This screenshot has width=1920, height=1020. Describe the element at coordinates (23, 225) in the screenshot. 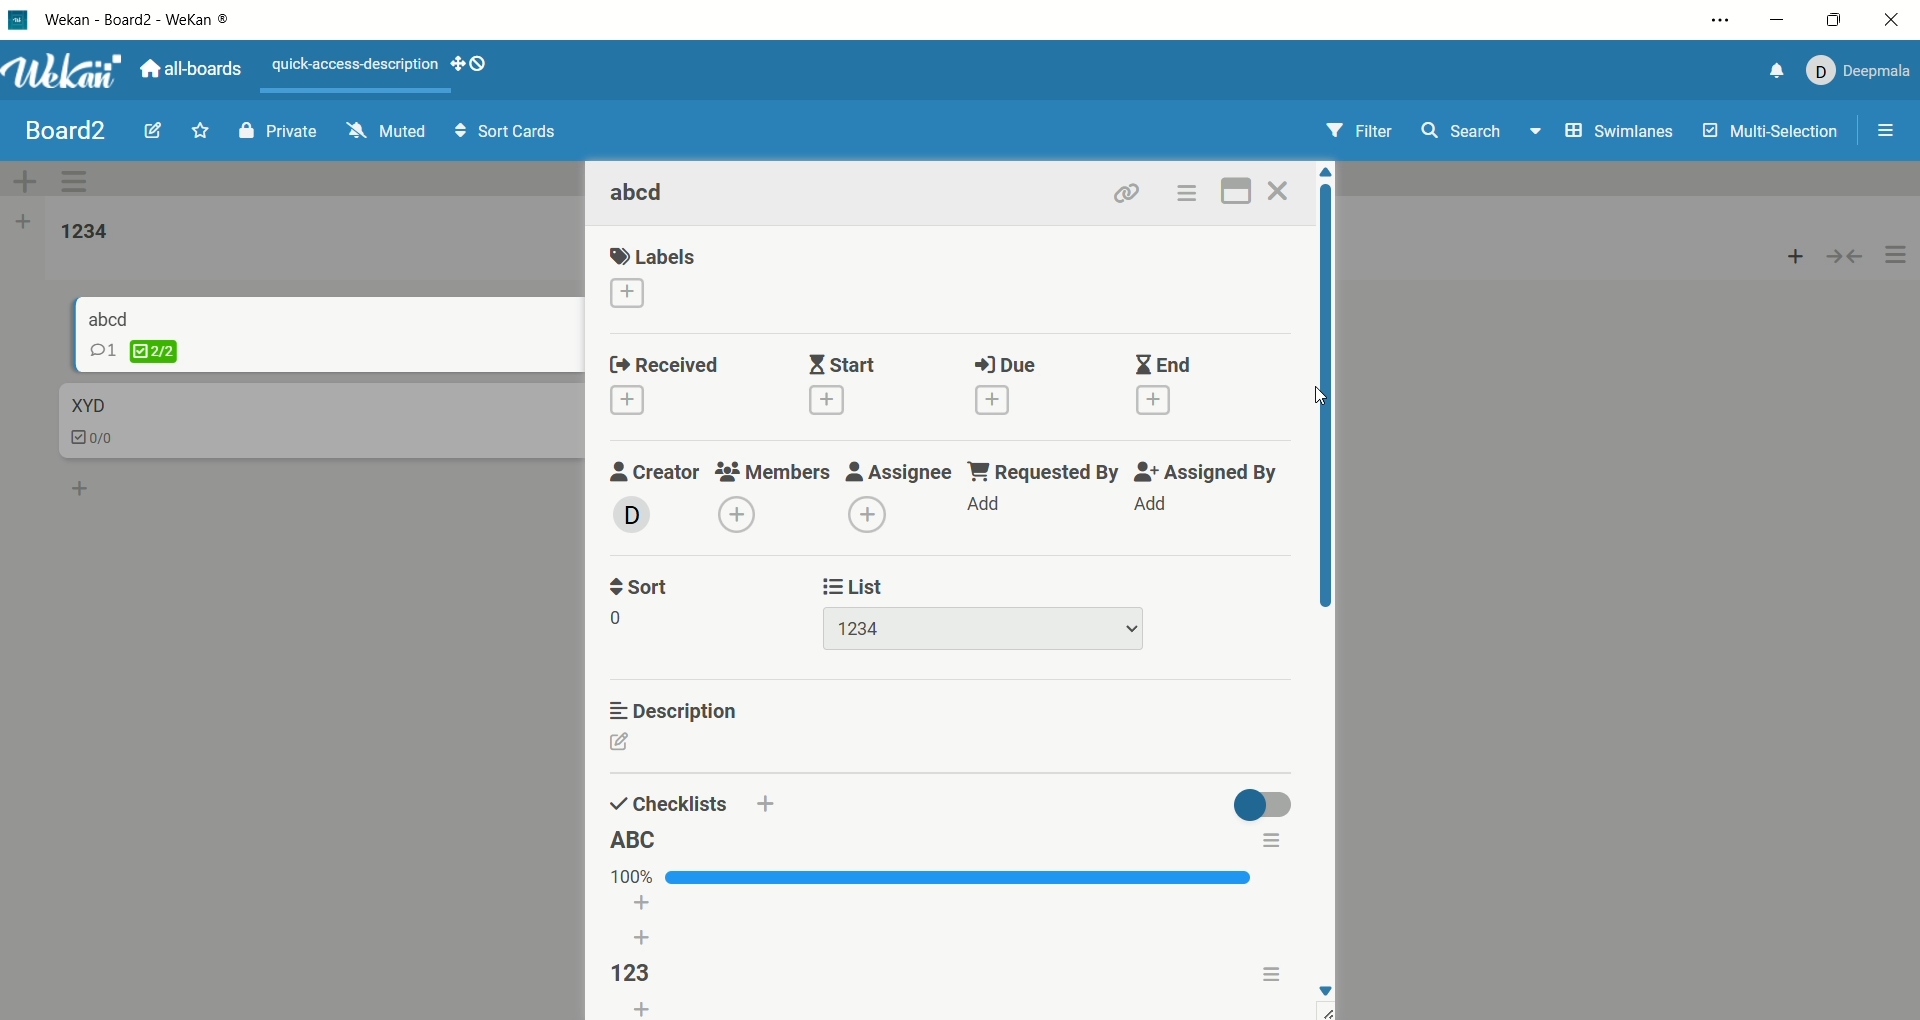

I see `add list` at that location.